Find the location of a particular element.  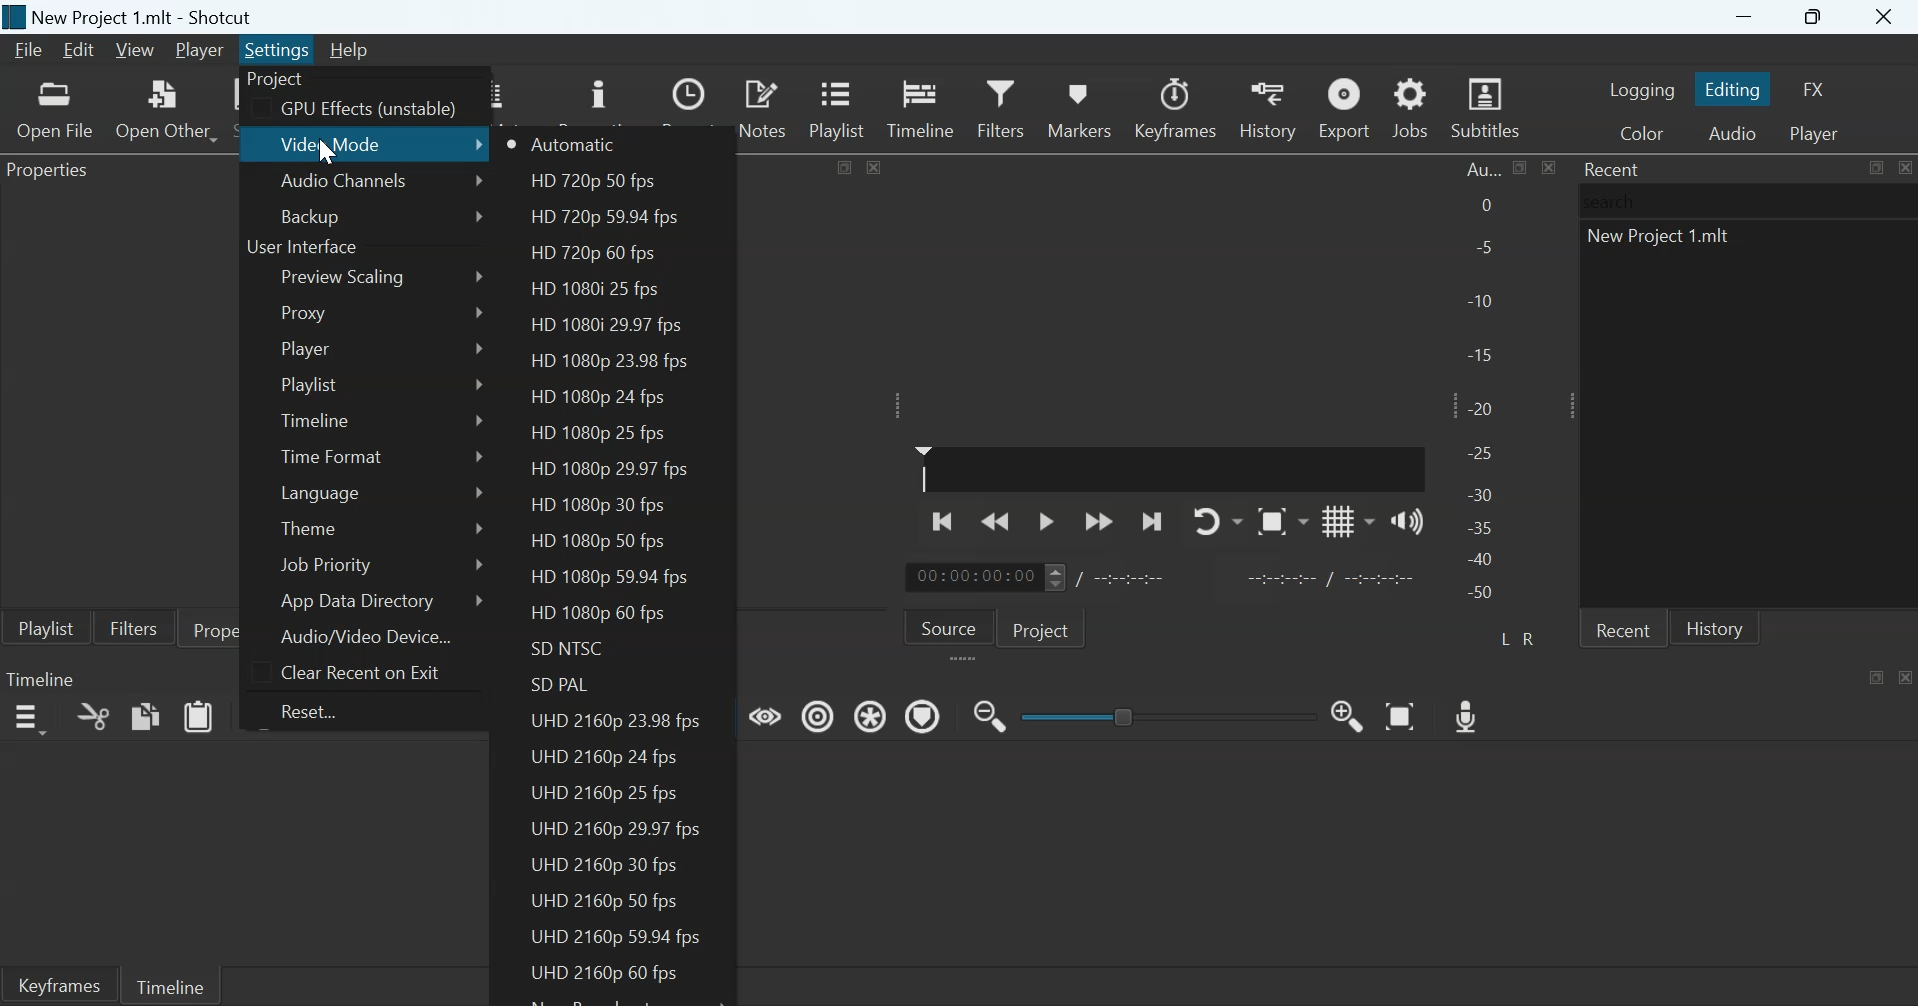

File is located at coordinates (31, 50).